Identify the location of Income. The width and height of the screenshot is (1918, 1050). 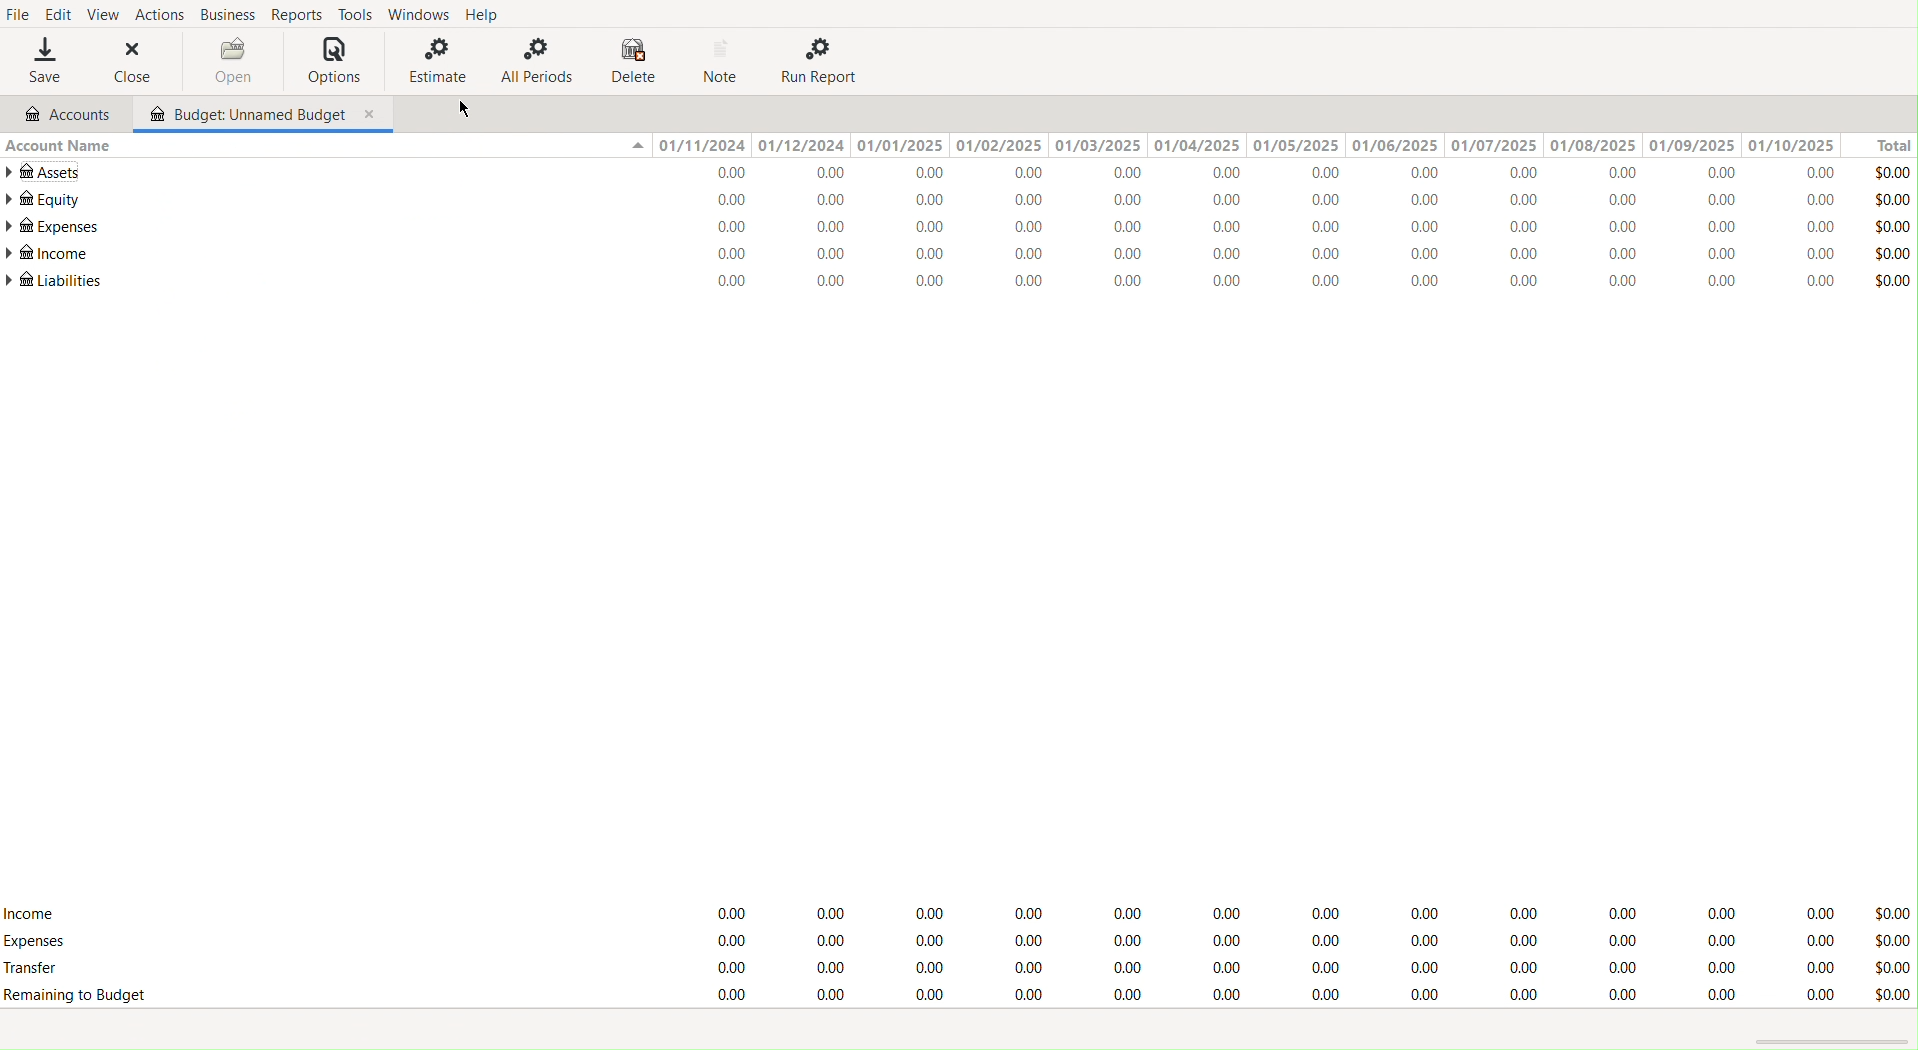
(36, 914).